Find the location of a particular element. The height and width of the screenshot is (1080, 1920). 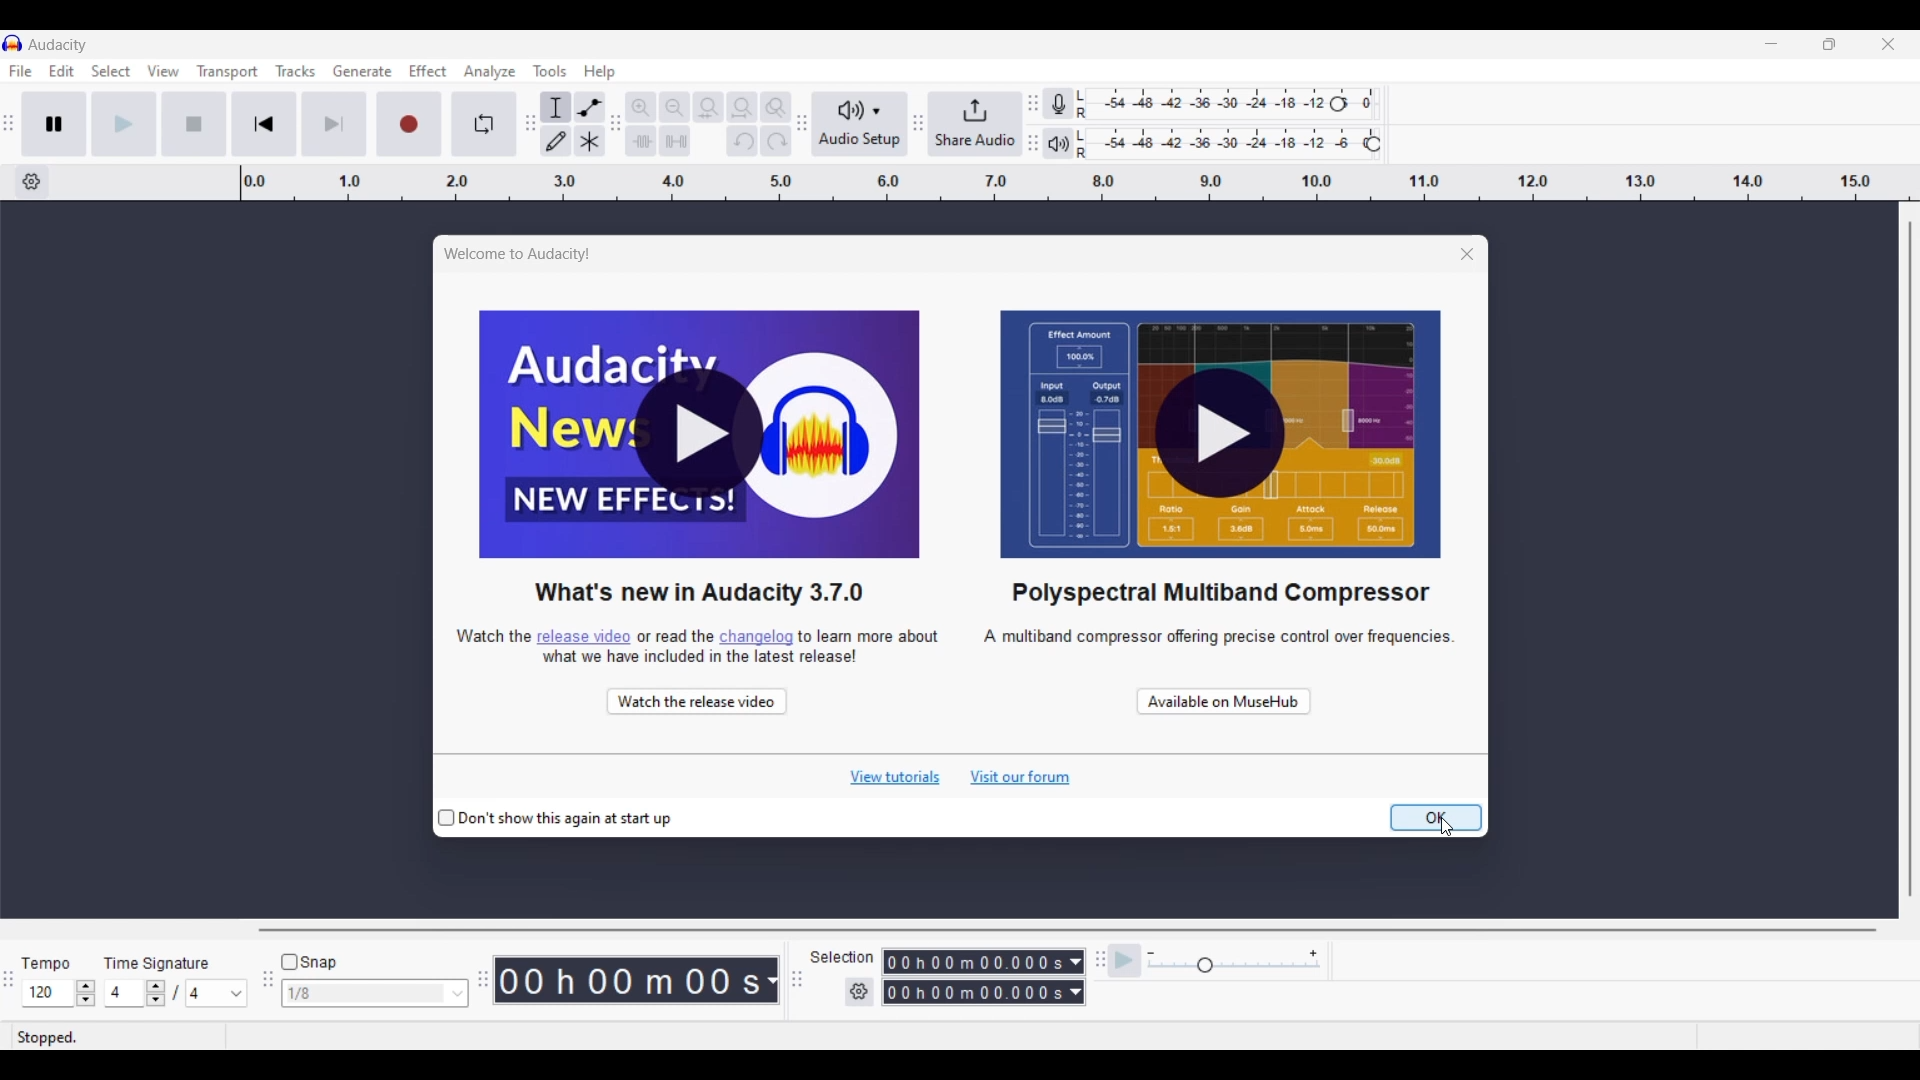

ok is located at coordinates (1437, 818).